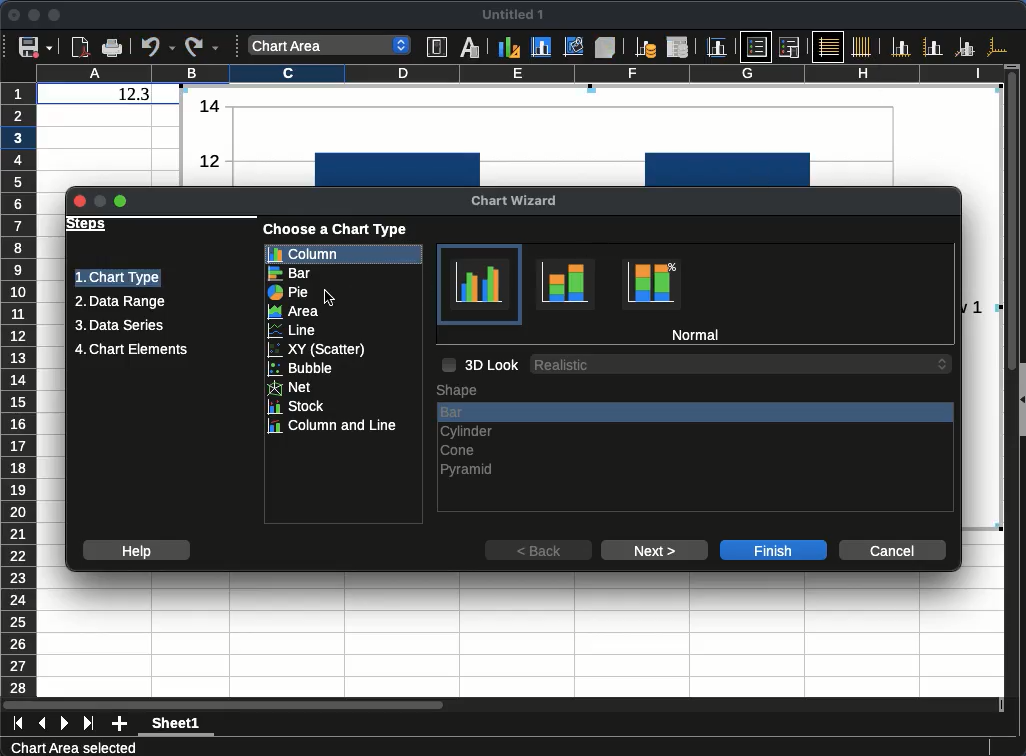  Describe the element at coordinates (459, 391) in the screenshot. I see `shape` at that location.